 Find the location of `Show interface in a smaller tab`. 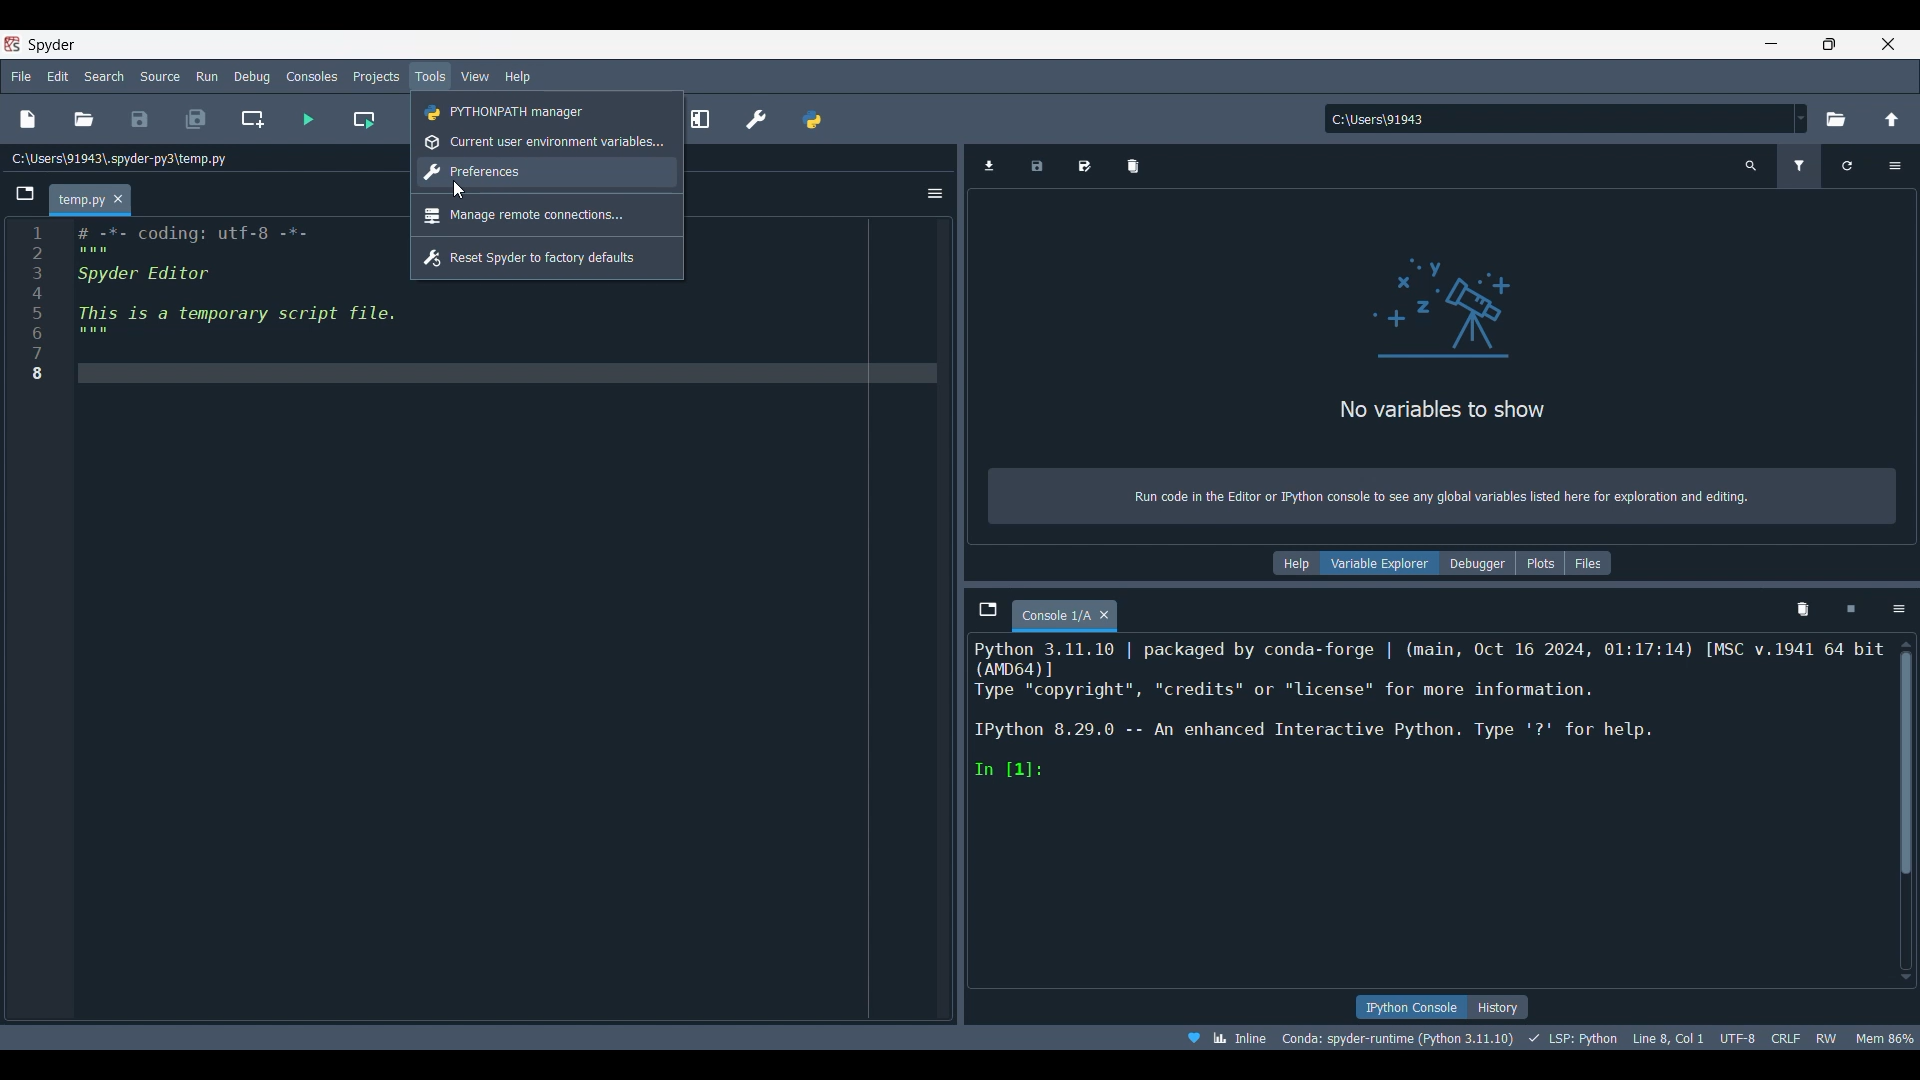

Show interface in a smaller tab is located at coordinates (1829, 44).